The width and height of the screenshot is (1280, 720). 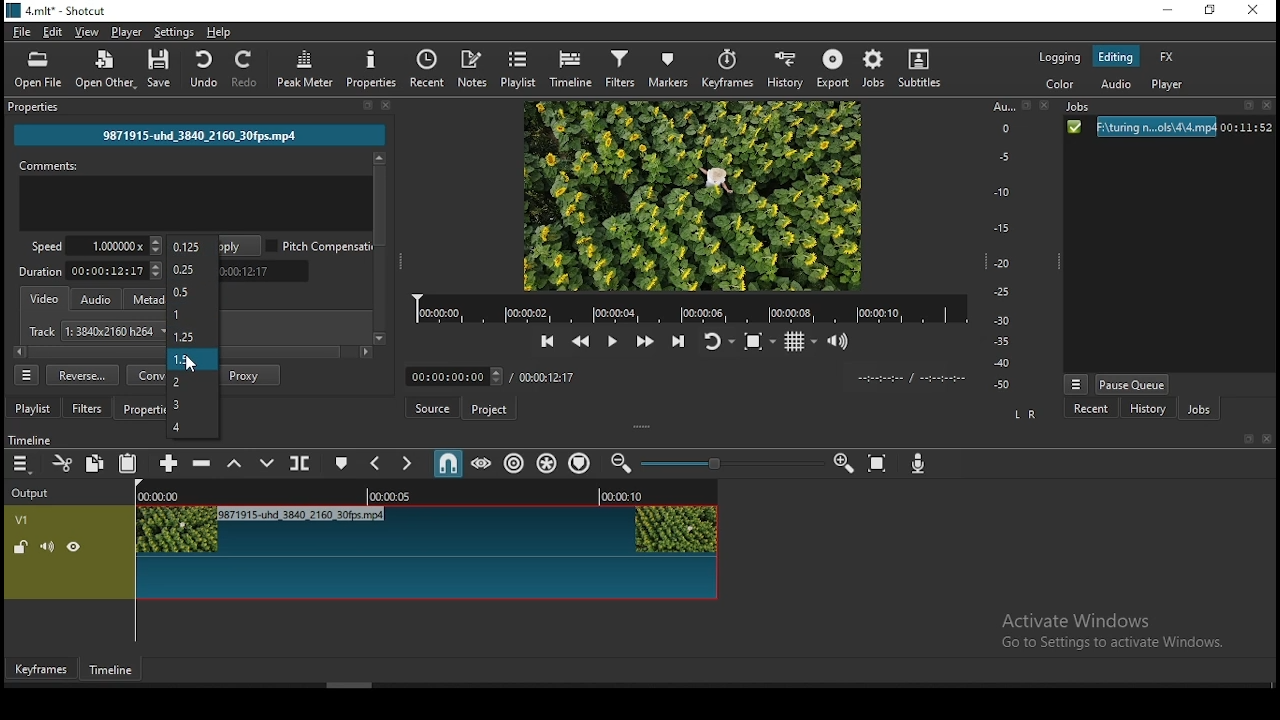 I want to click on previous marker, so click(x=377, y=465).